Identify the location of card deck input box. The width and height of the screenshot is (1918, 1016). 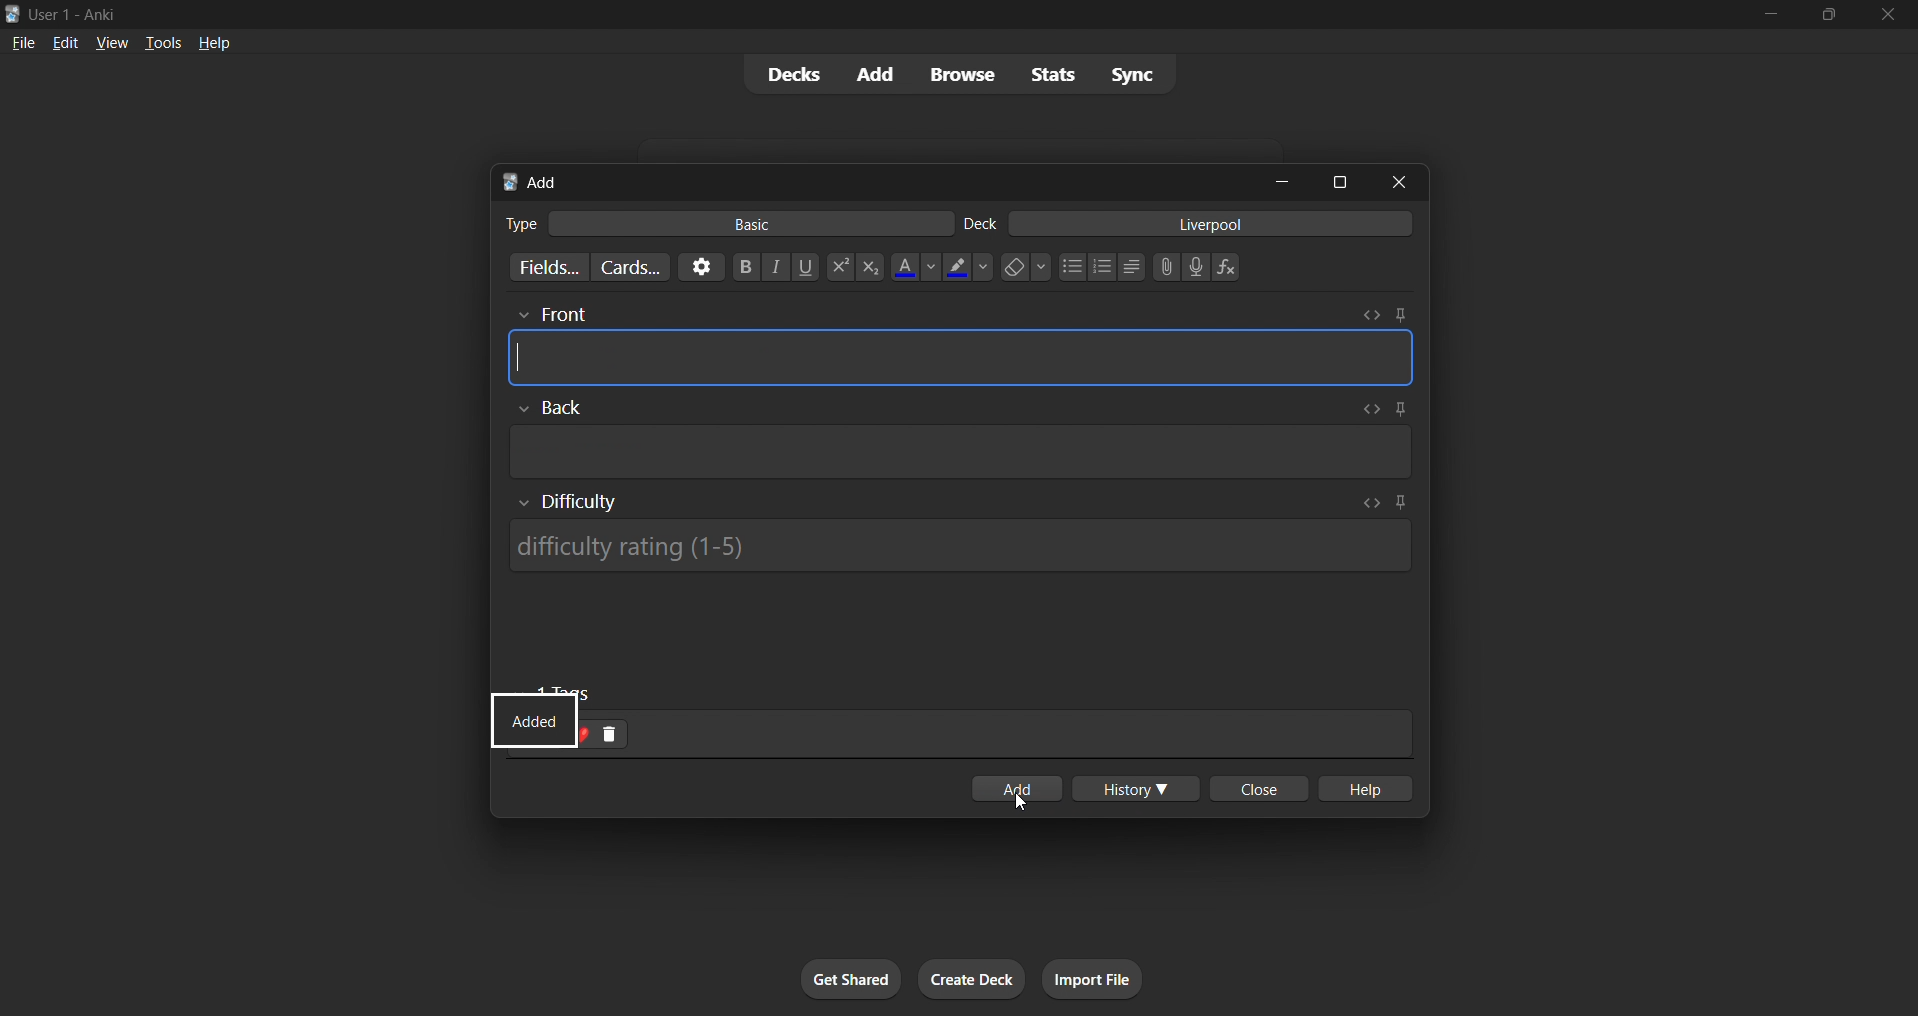
(1193, 227).